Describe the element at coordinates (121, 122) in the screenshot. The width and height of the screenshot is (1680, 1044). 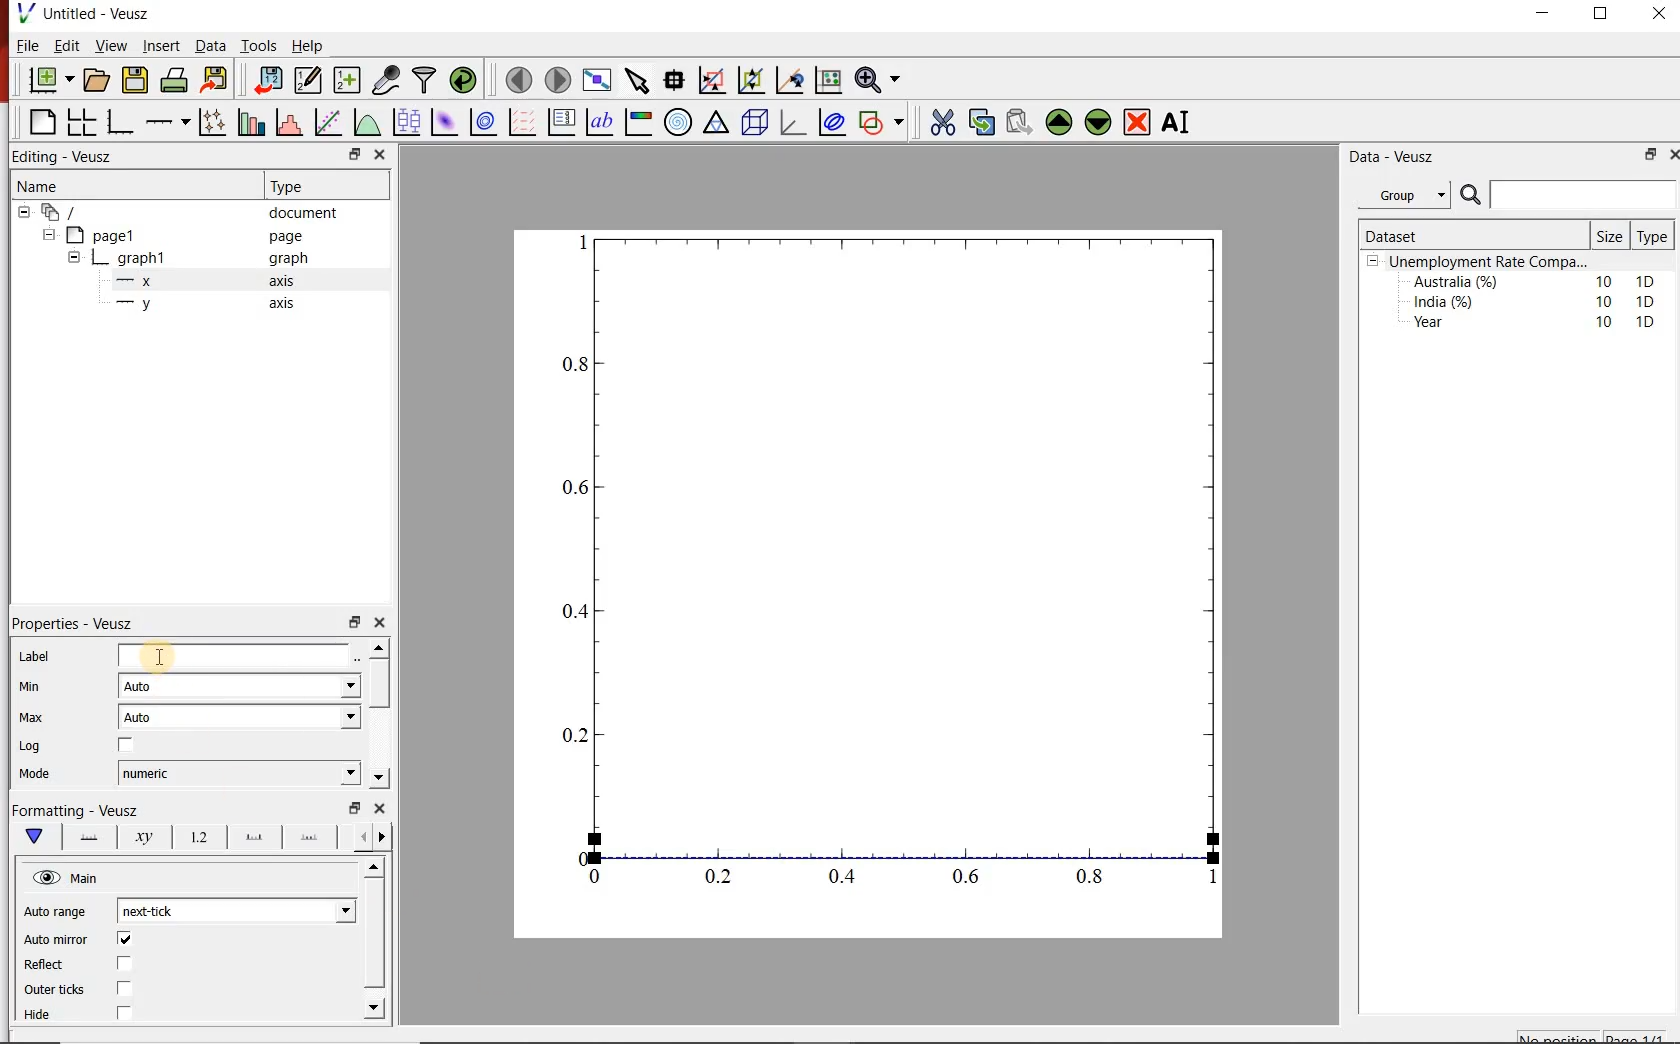
I see `base graphs` at that location.